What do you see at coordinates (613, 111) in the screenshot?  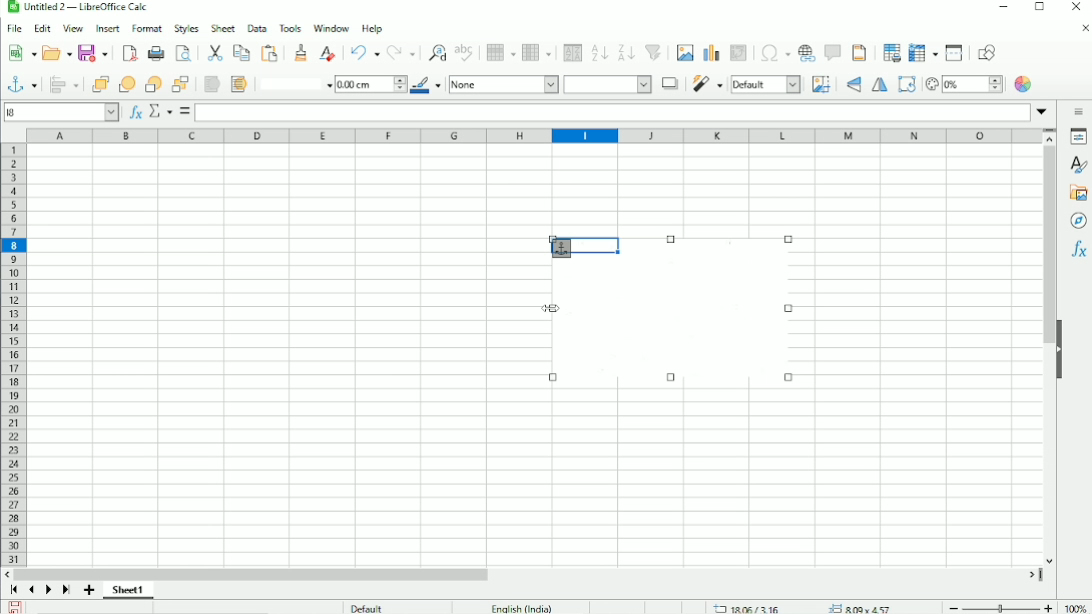 I see `Input line` at bounding box center [613, 111].